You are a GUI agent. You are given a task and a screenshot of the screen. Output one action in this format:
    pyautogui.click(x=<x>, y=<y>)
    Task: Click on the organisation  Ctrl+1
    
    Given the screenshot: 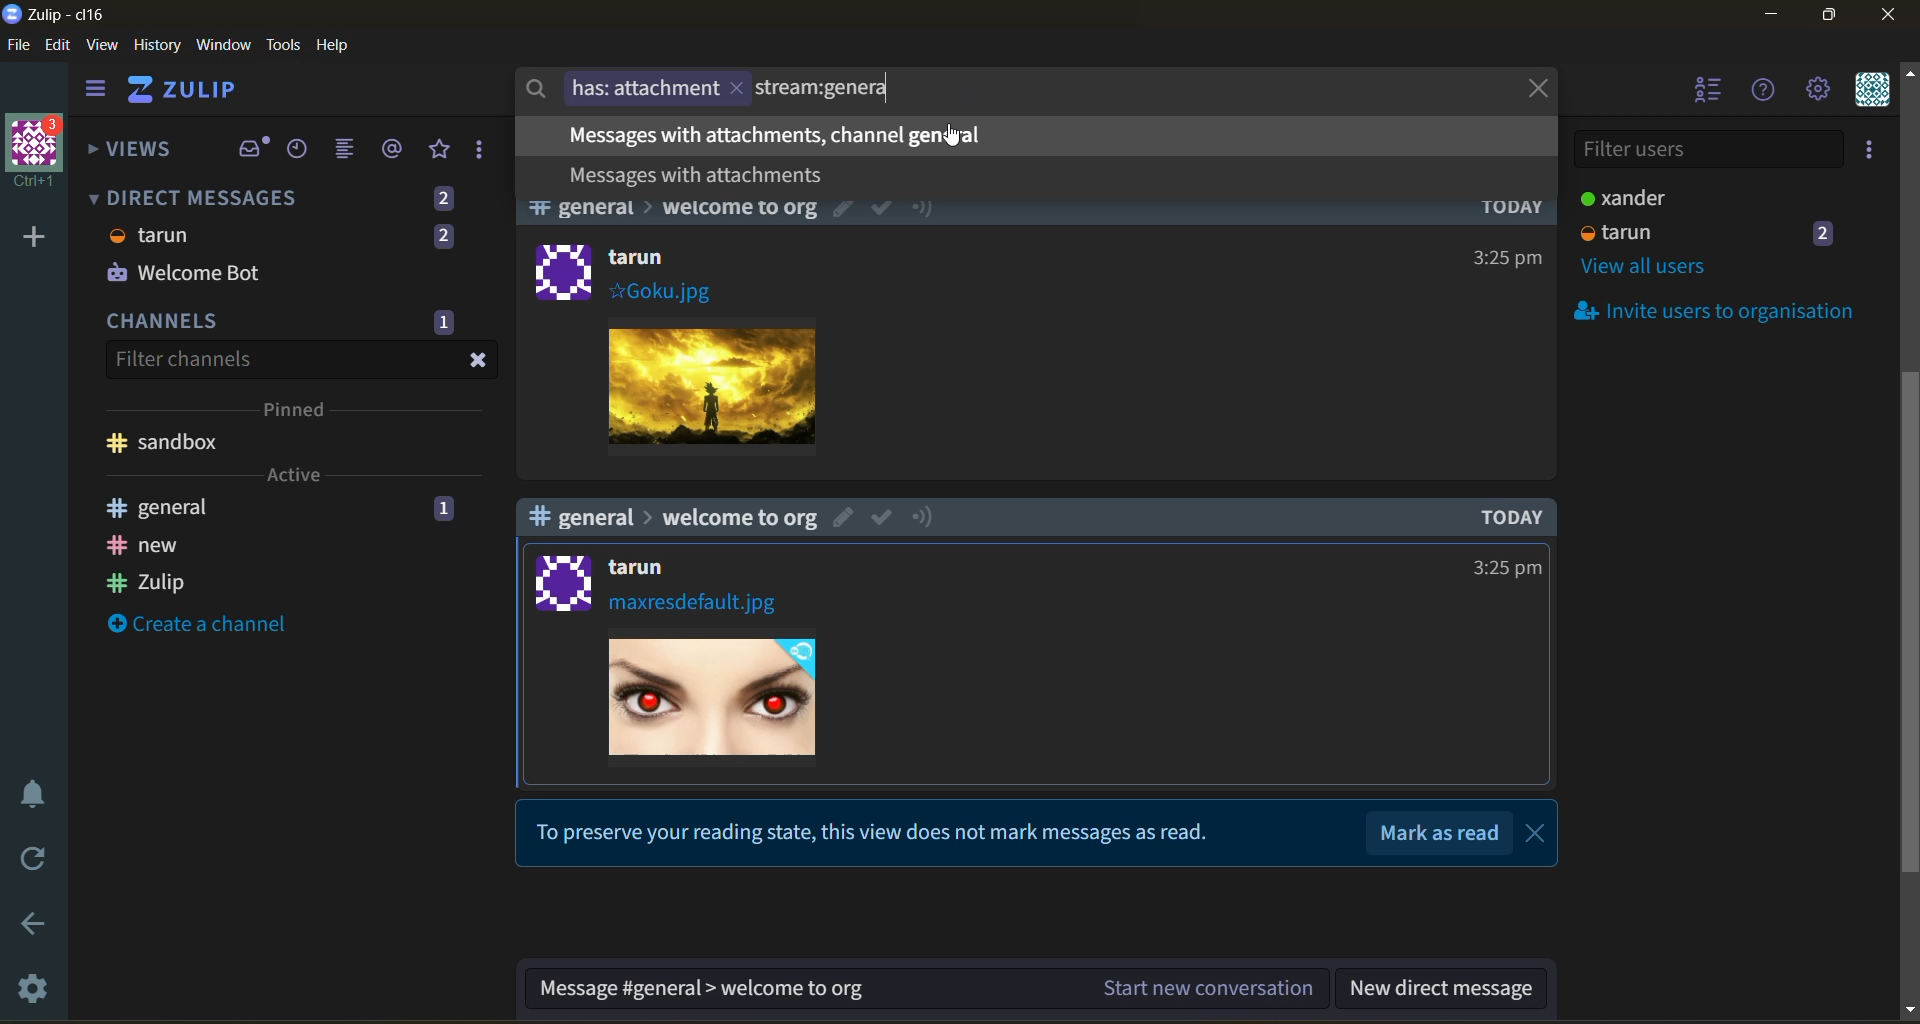 What is the action you would take?
    pyautogui.click(x=40, y=154)
    